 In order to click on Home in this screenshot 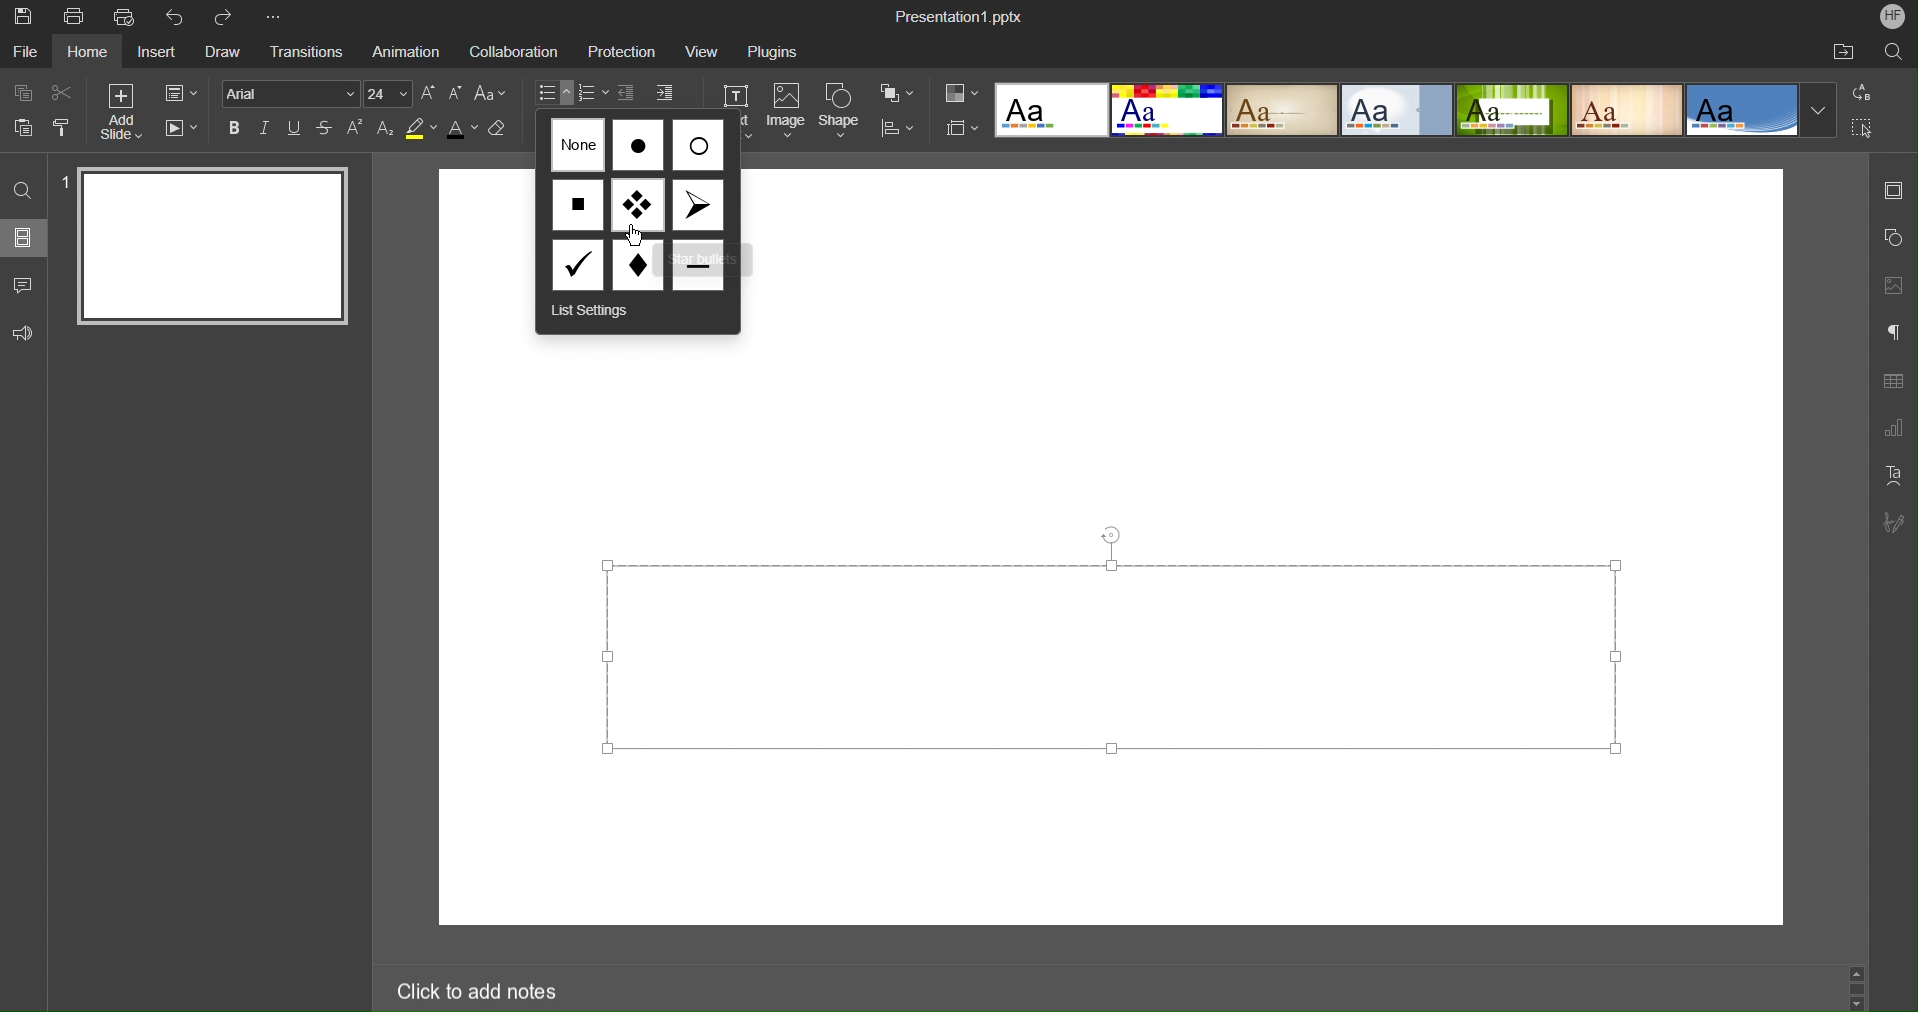, I will do `click(88, 53)`.